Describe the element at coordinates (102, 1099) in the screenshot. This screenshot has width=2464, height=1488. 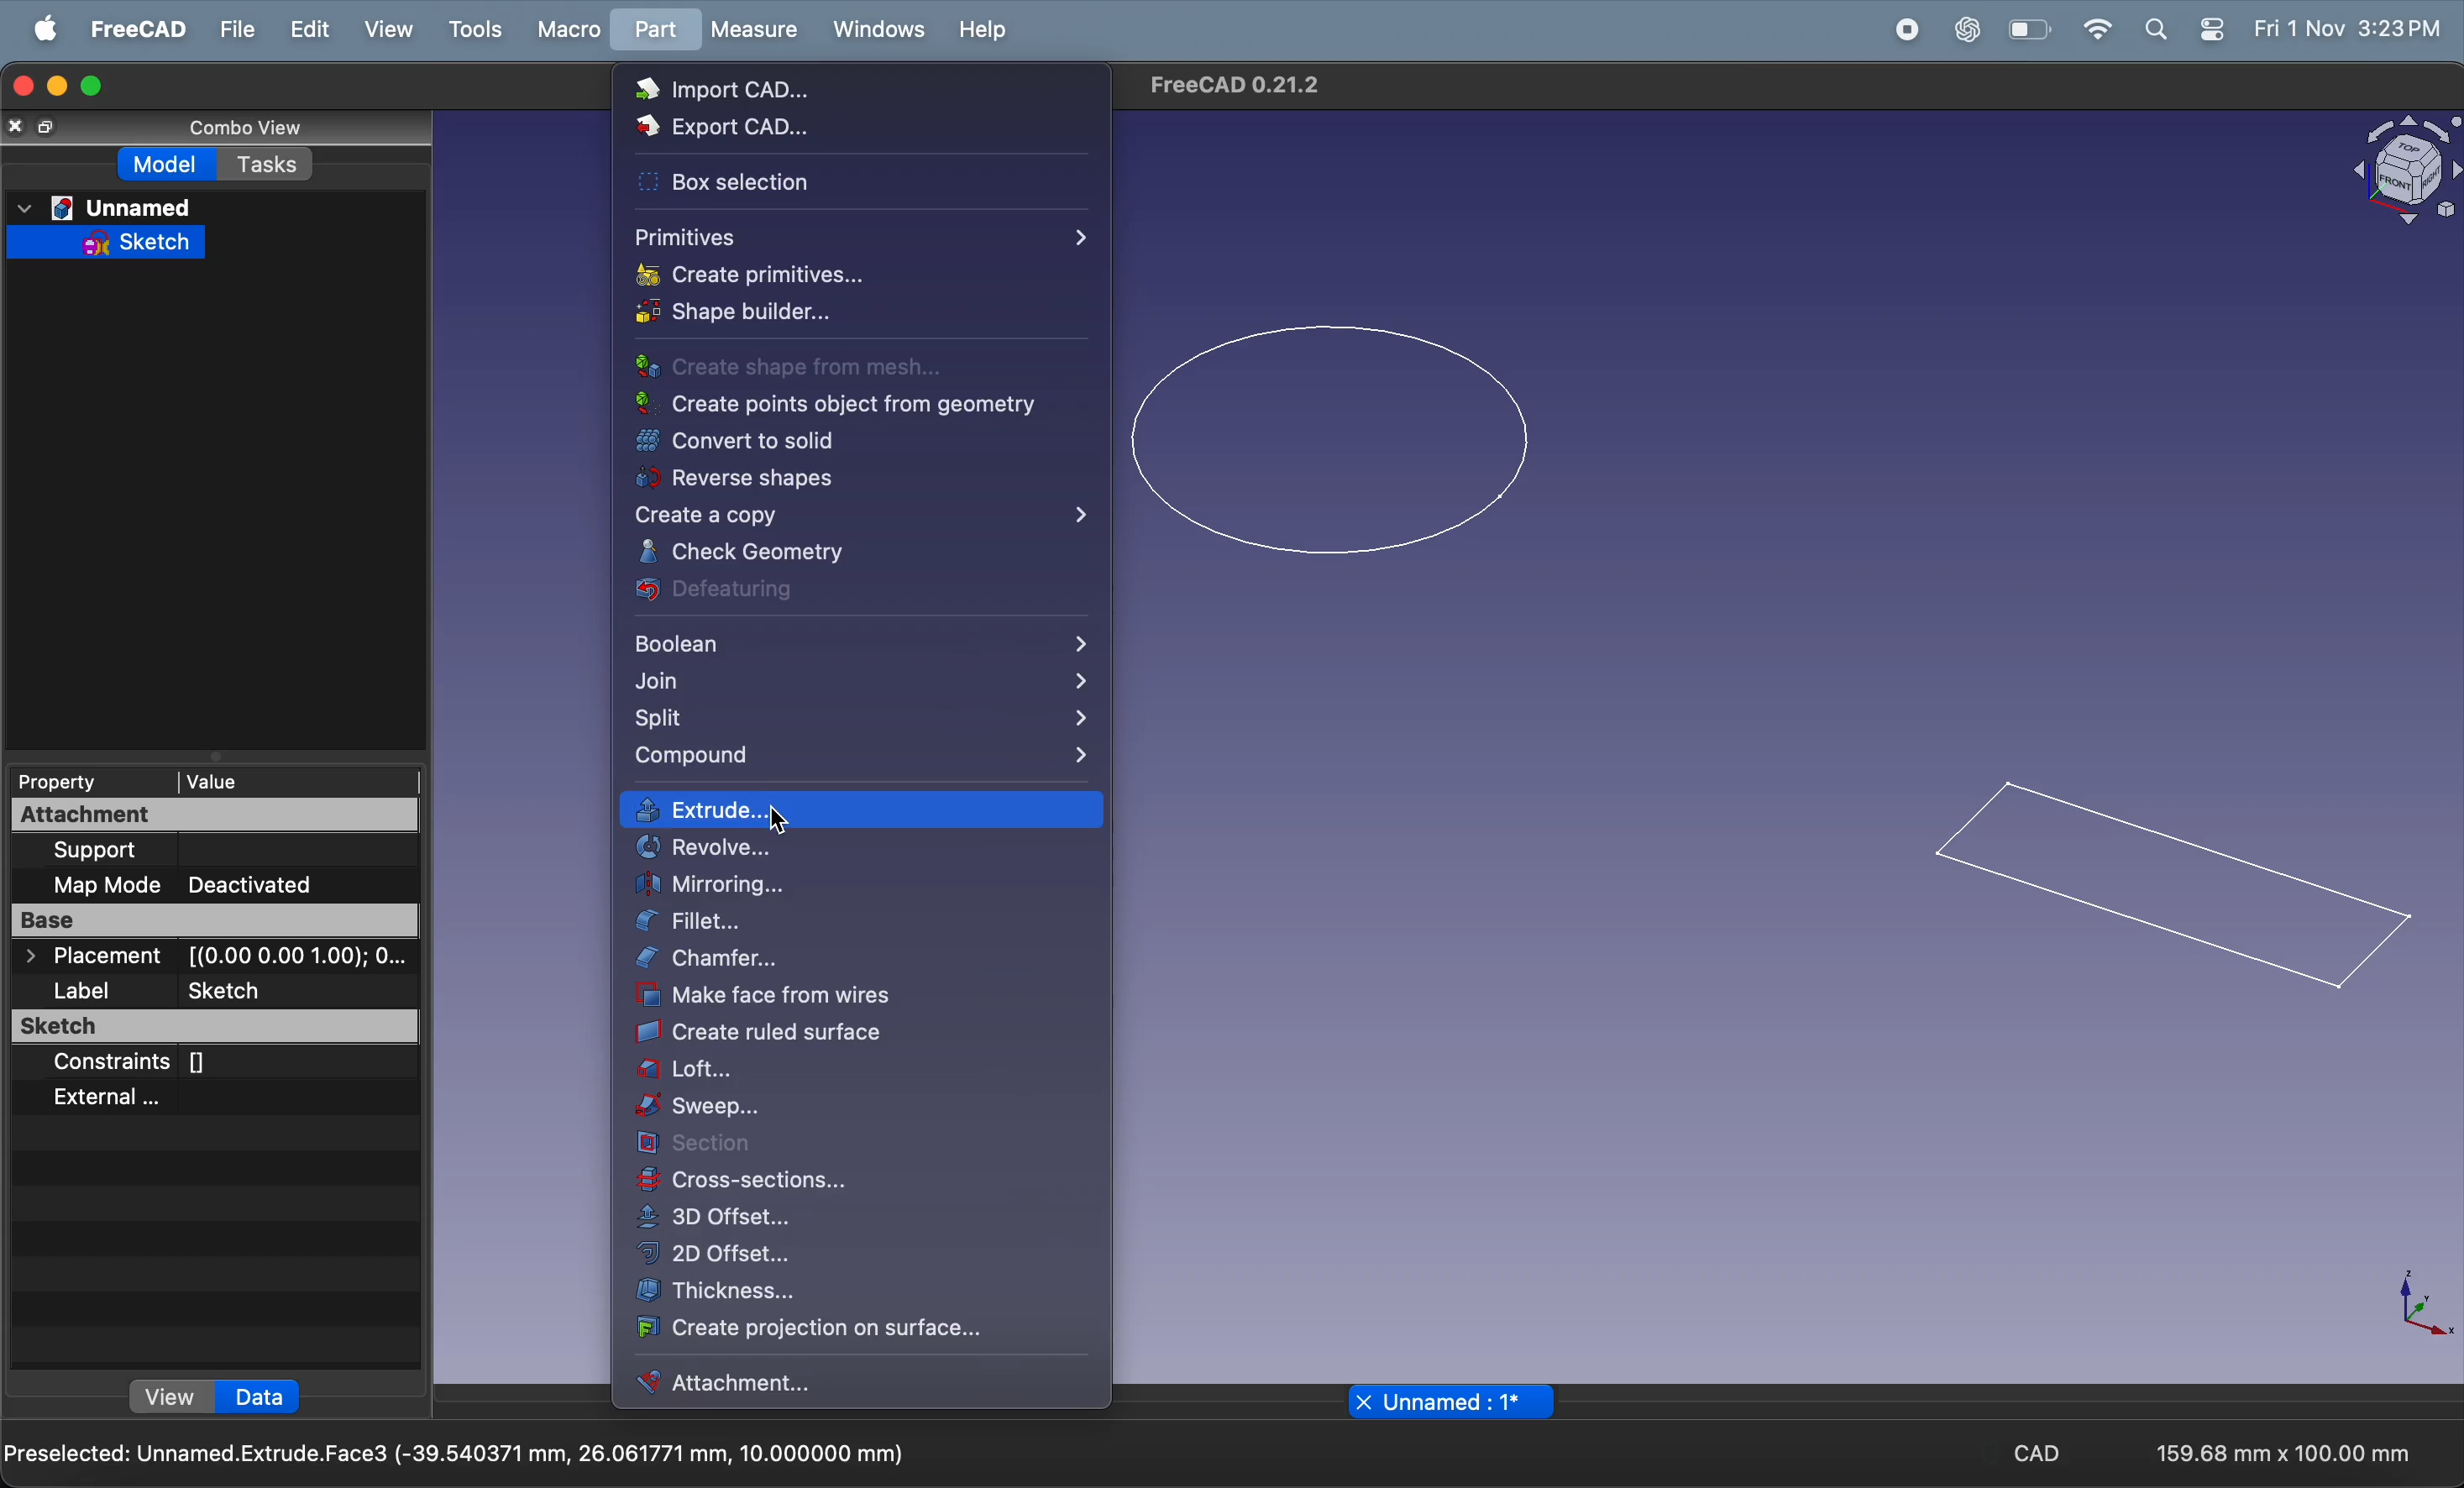
I see `External ...` at that location.